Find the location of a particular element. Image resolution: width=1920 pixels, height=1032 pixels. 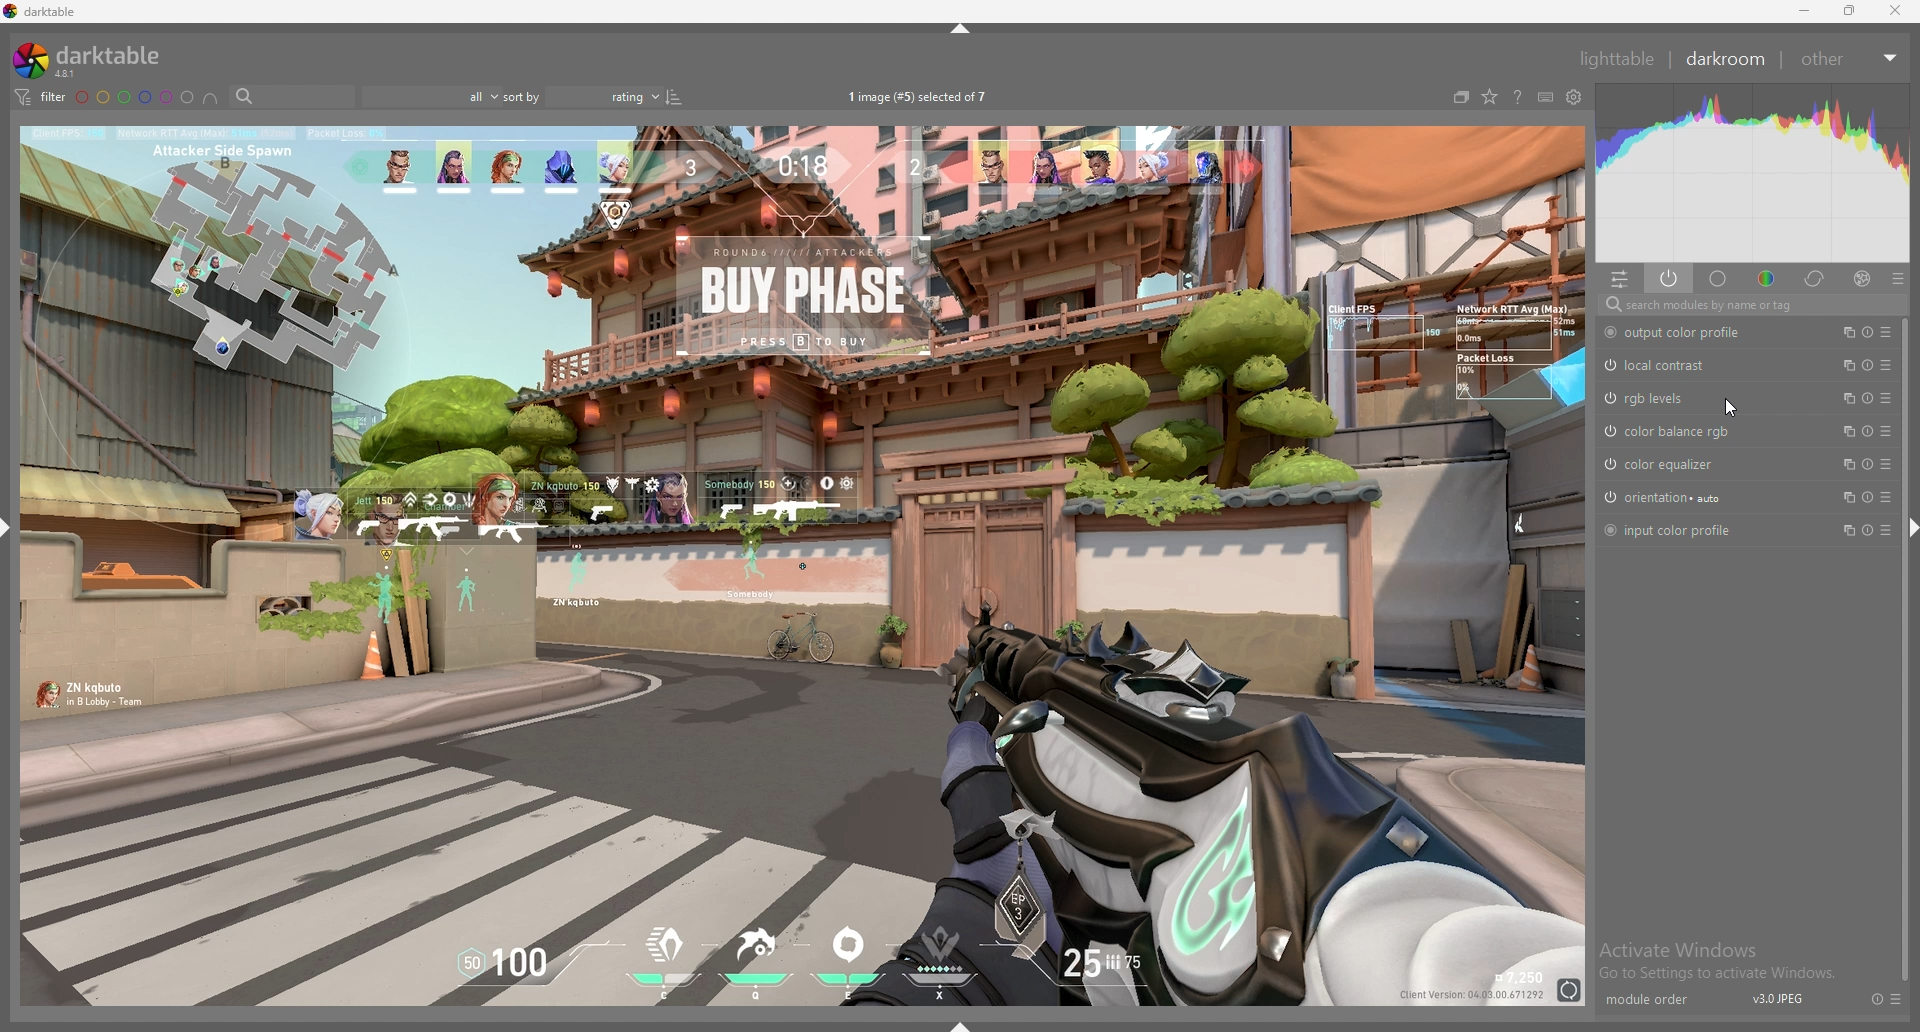

show is located at coordinates (958, 1024).